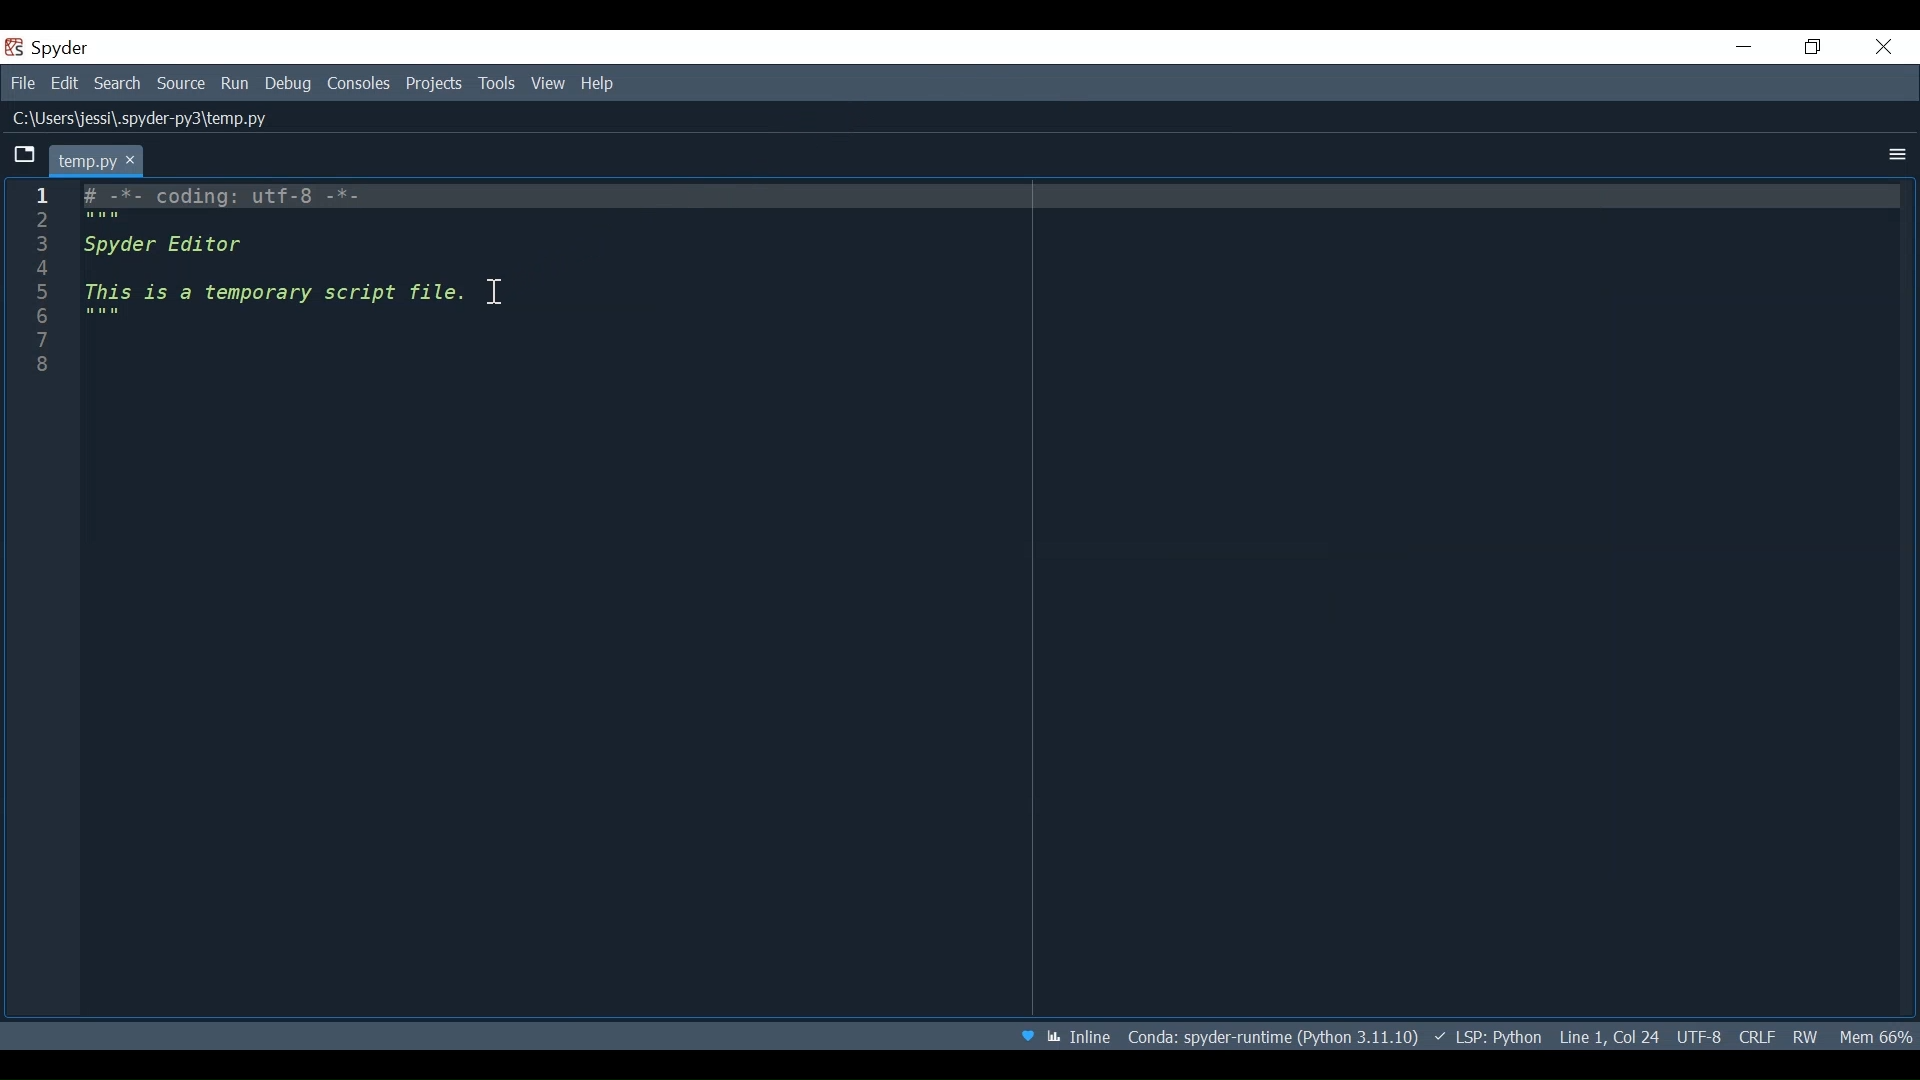 This screenshot has height=1080, width=1920. Describe the element at coordinates (995, 601) in the screenshot. I see `# -*- coding: utf-8 -*- """ Spyder Editor  This is a temporary script file. """` at that location.